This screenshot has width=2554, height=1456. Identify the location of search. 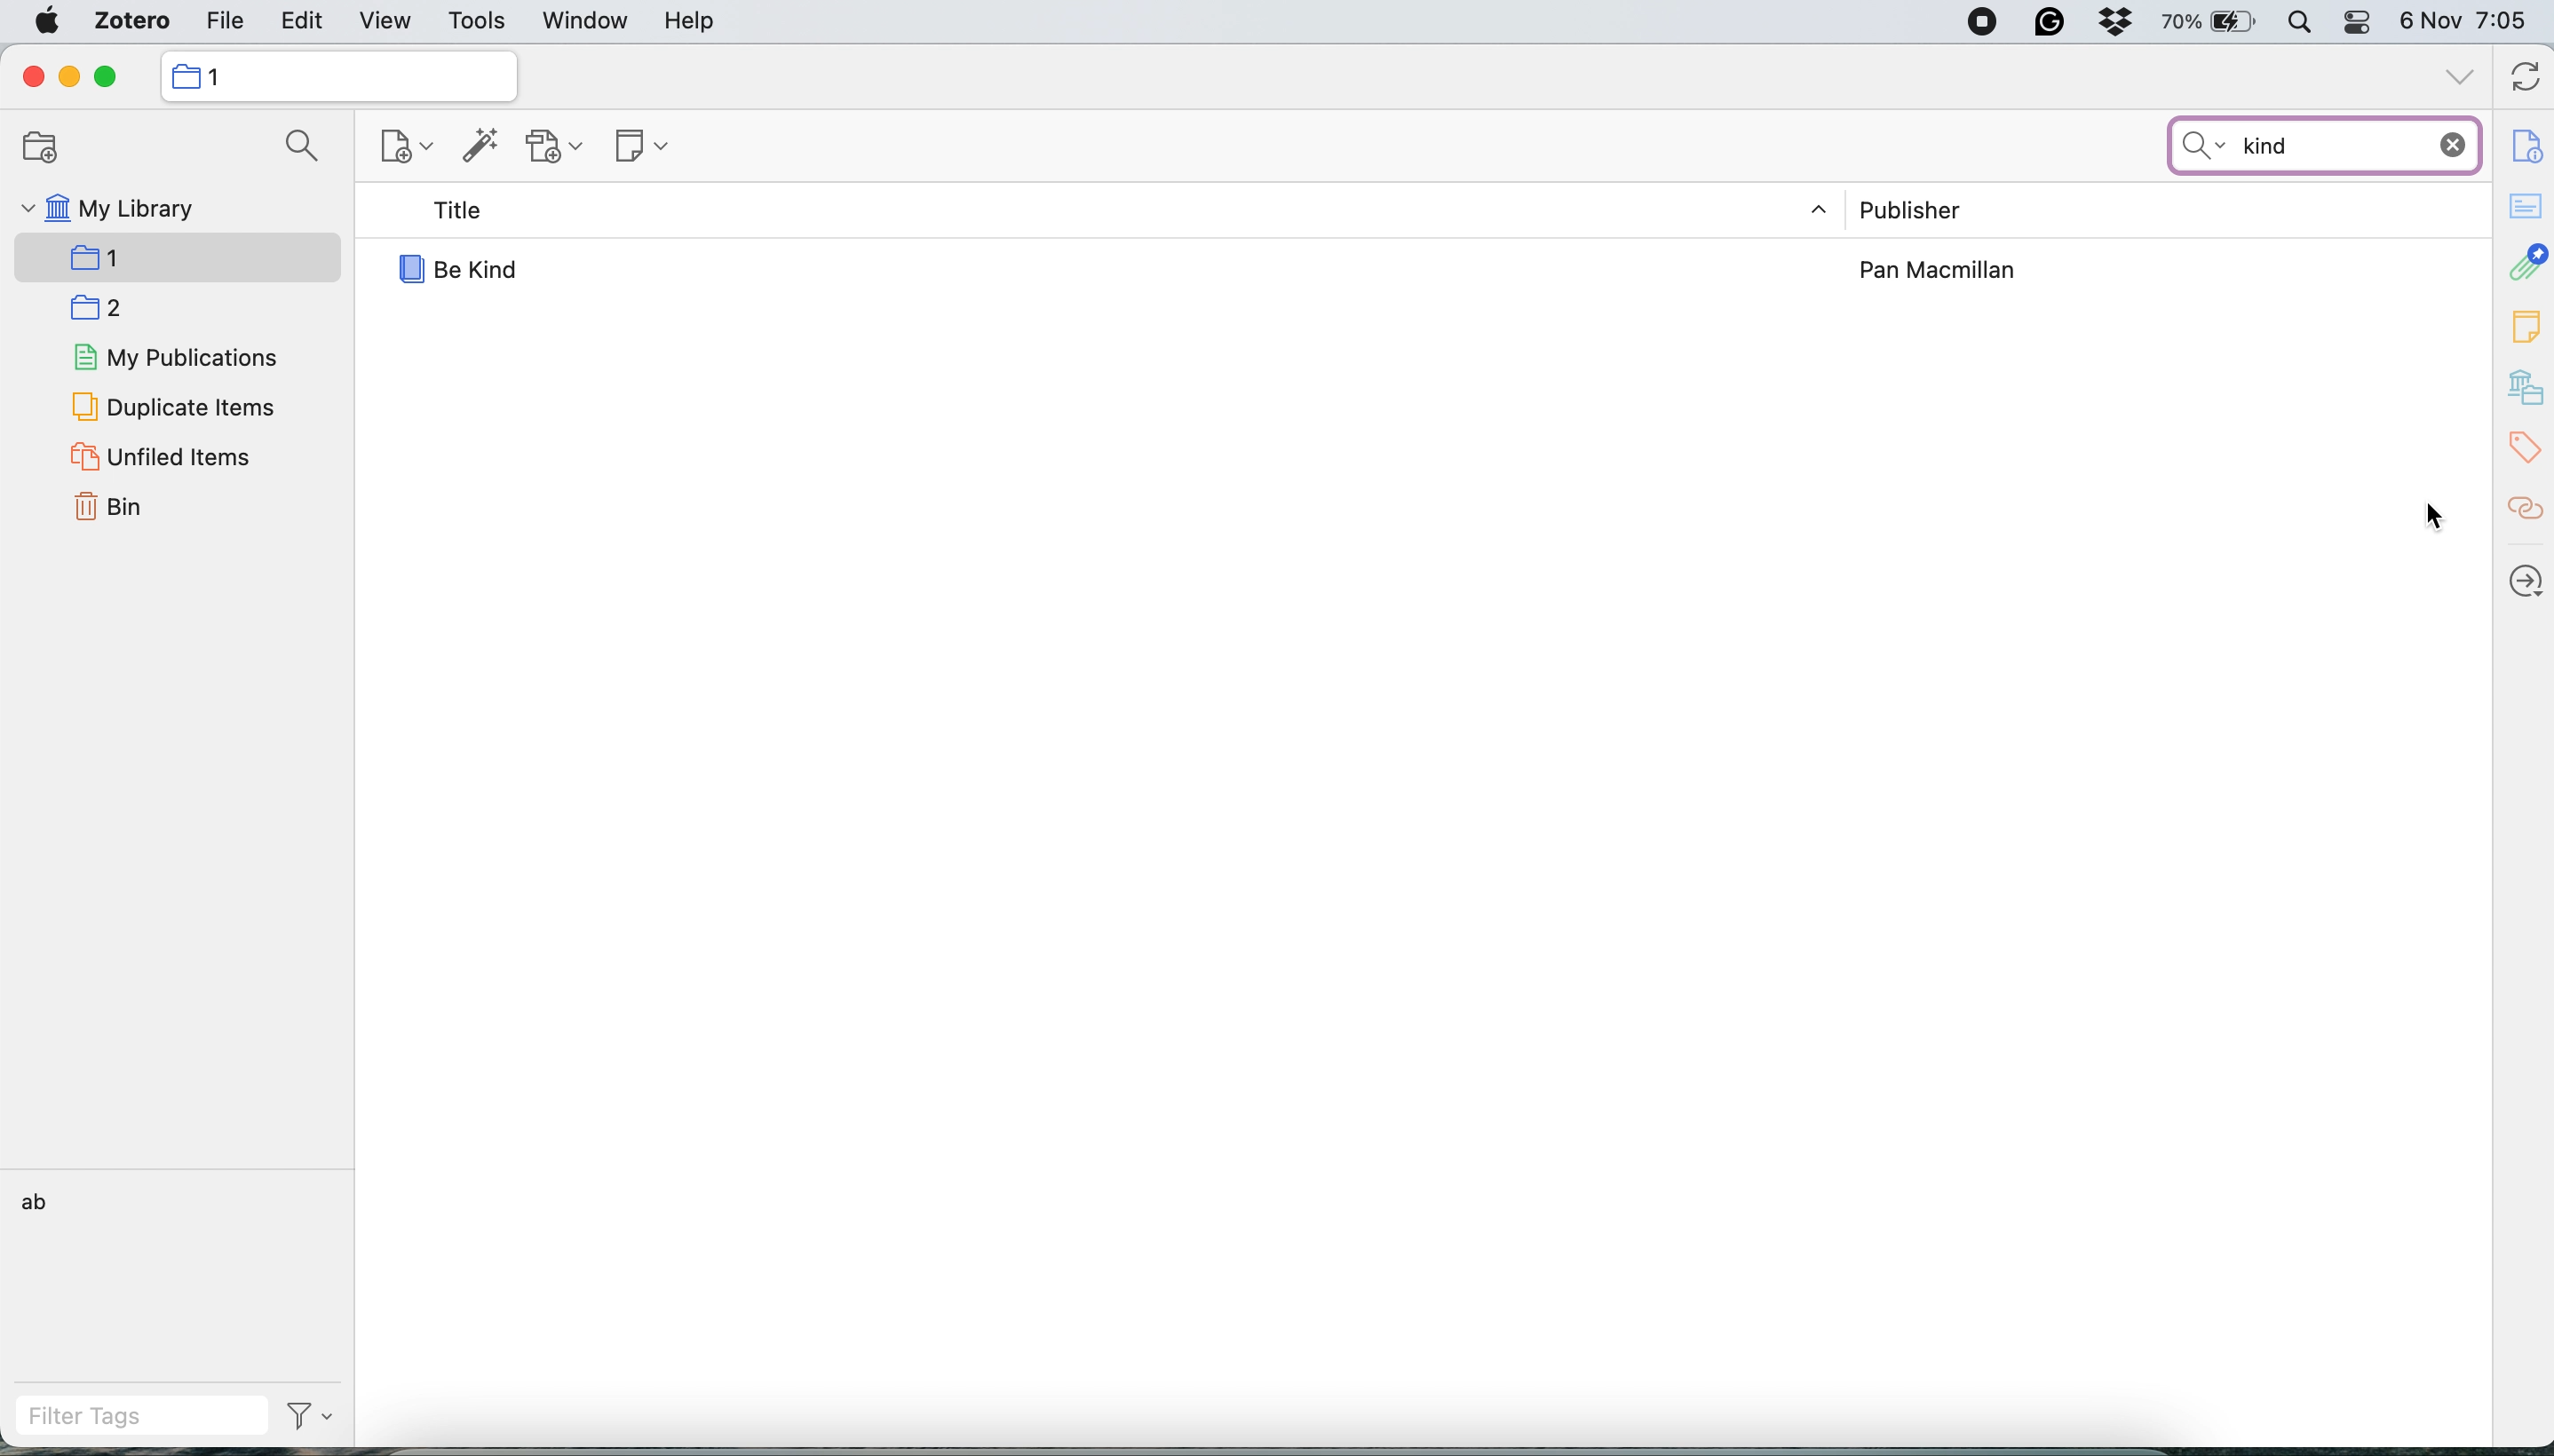
(2205, 146).